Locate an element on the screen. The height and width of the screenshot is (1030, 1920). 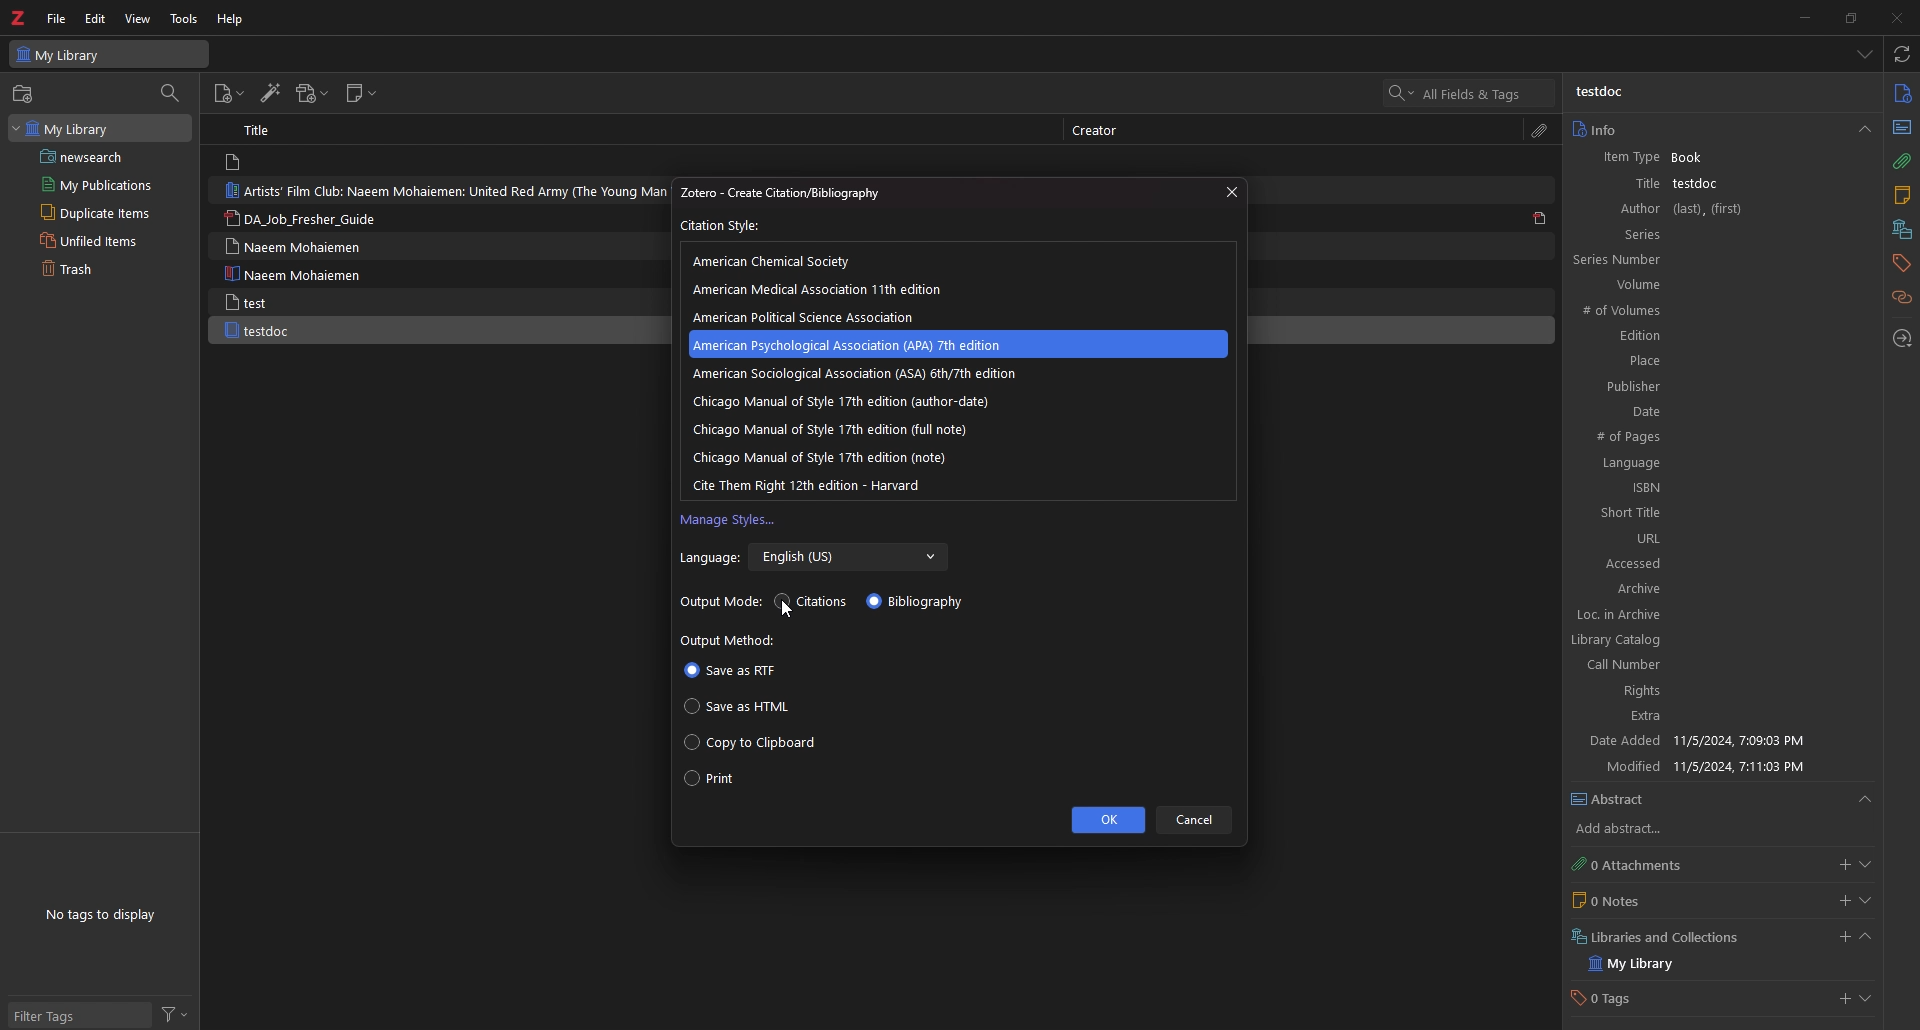
print is located at coordinates (710, 781).